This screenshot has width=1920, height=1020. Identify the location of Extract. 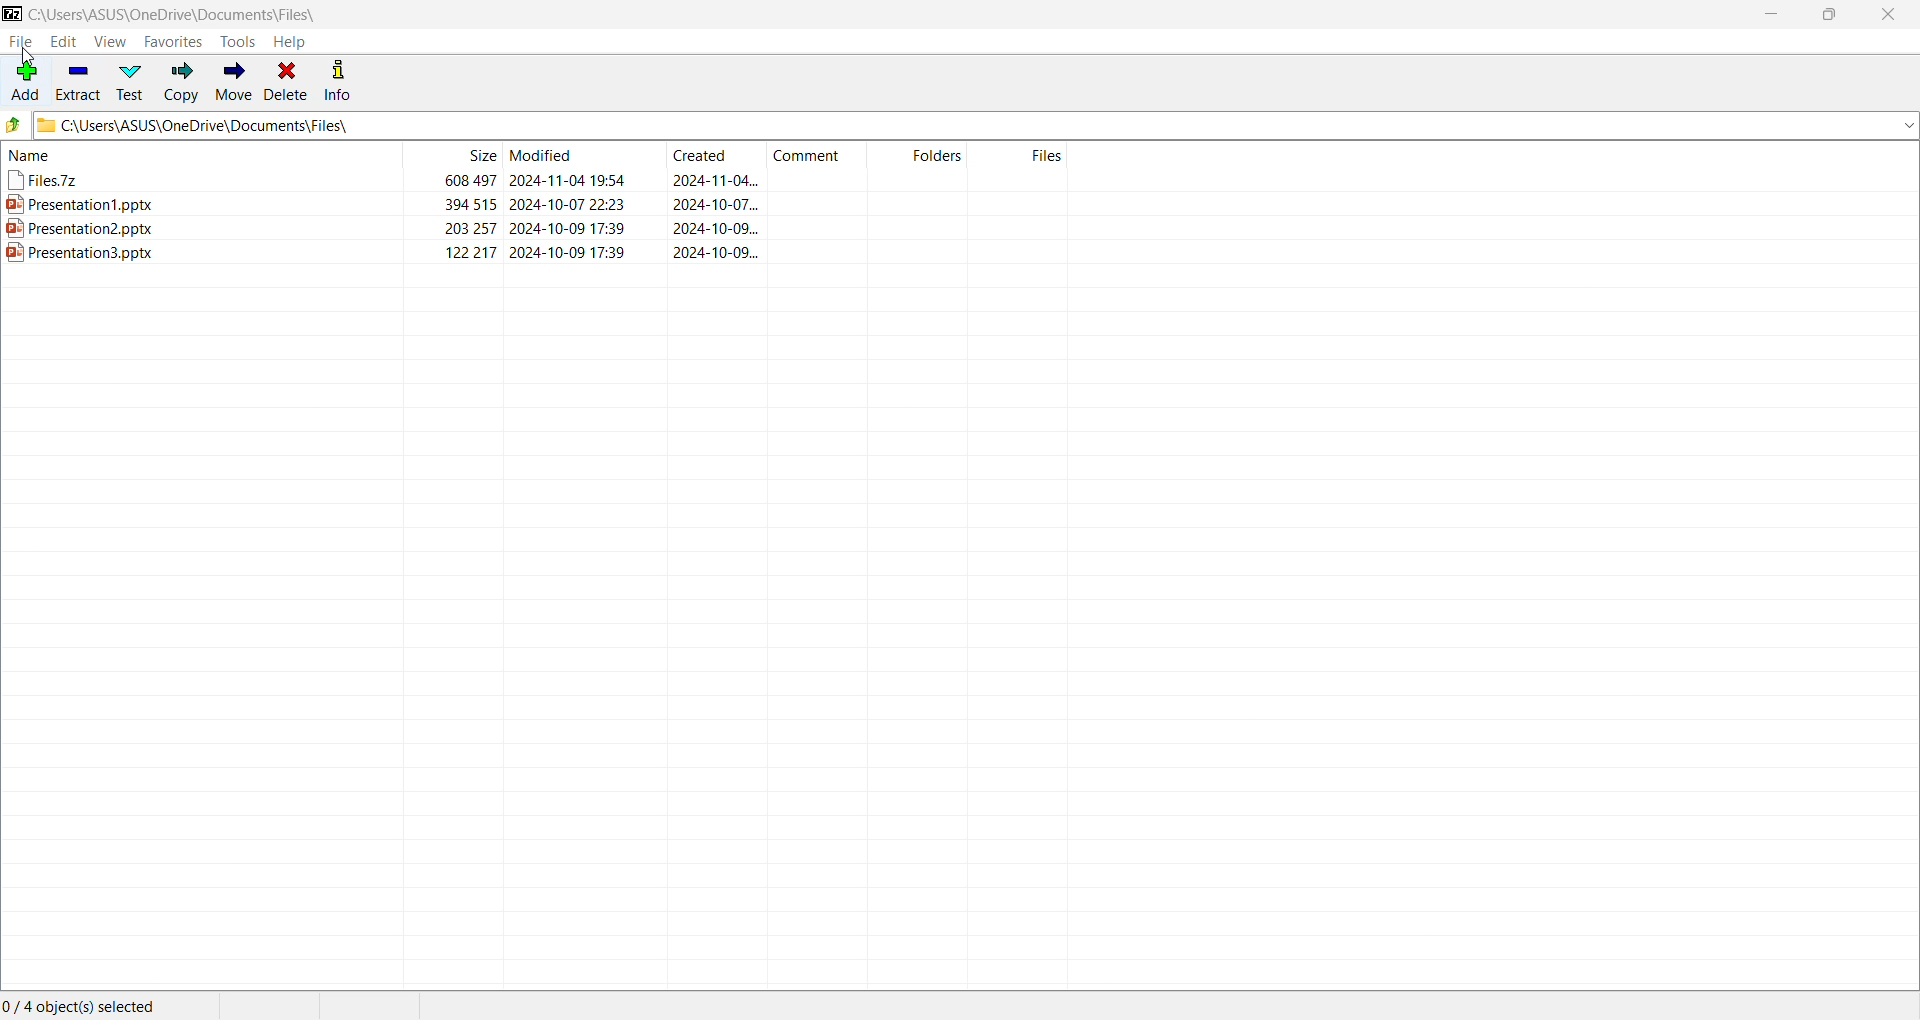
(79, 82).